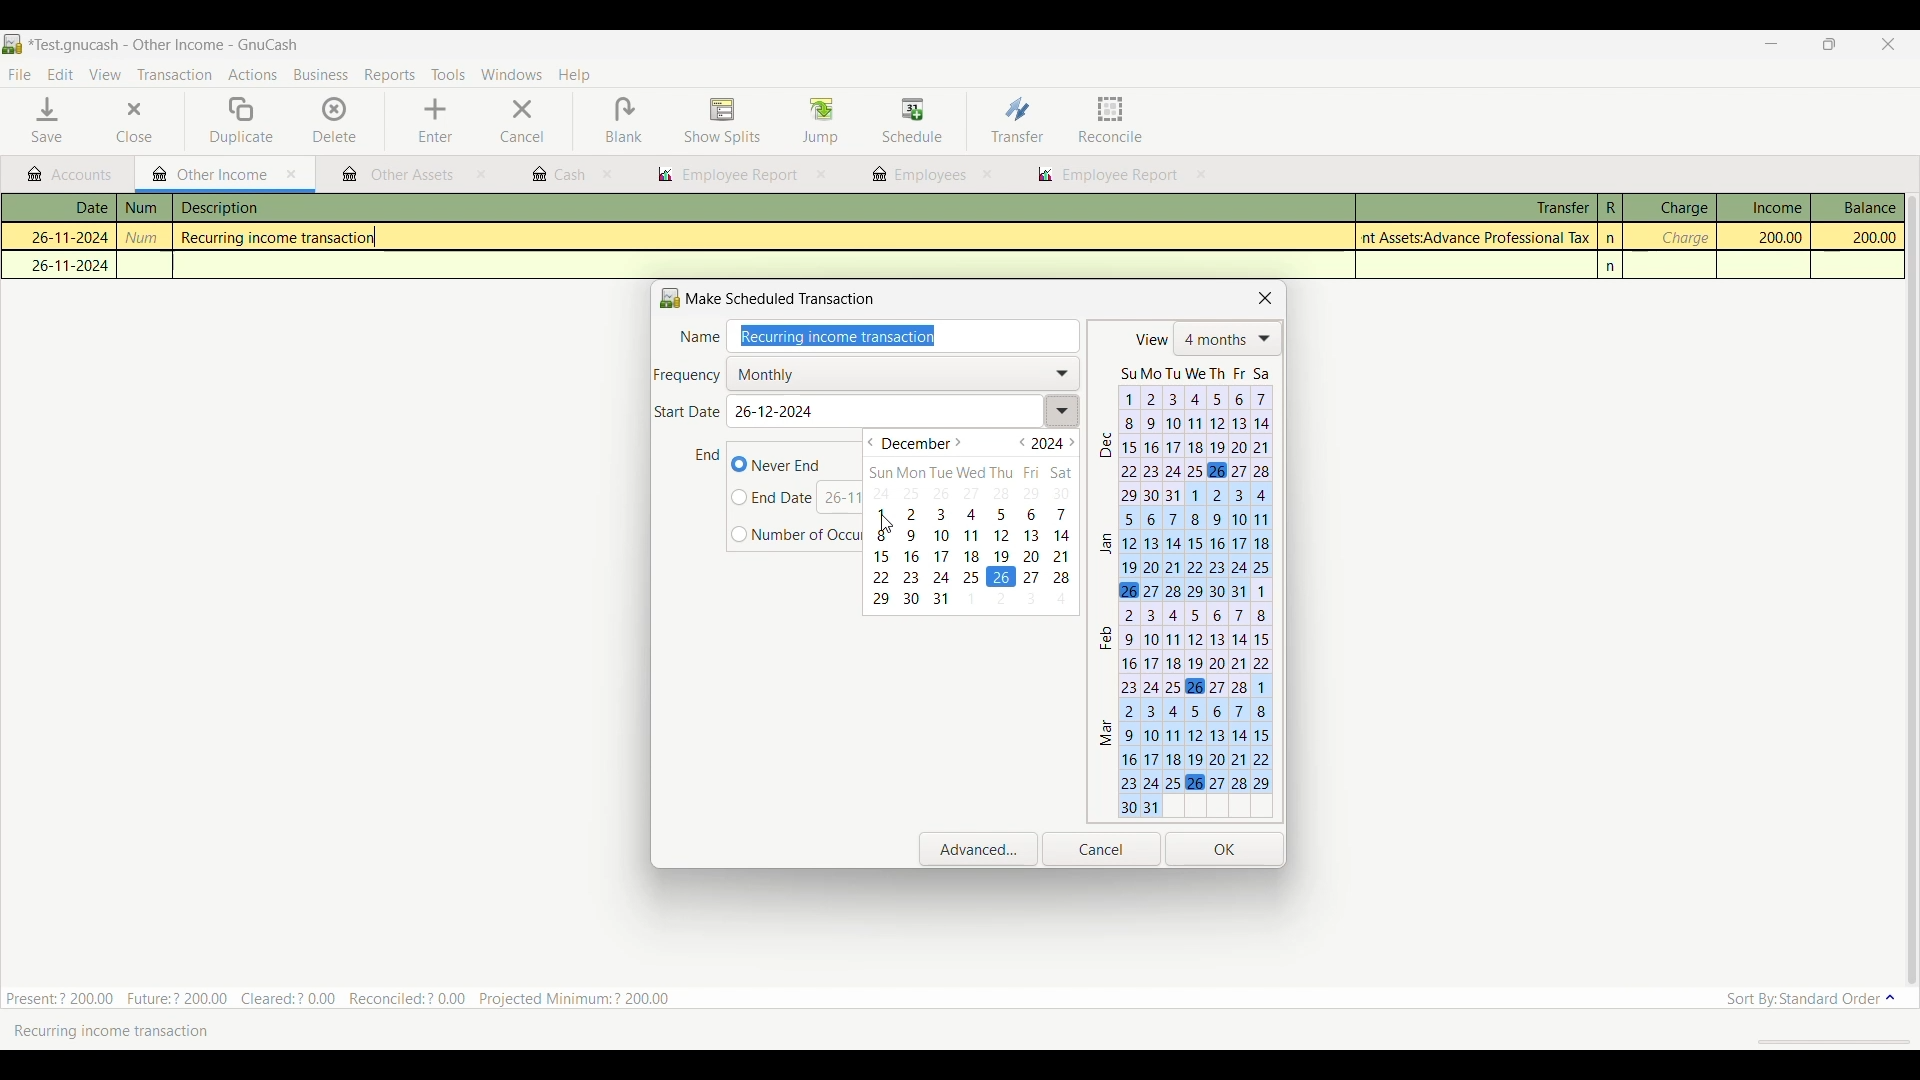 The height and width of the screenshot is (1080, 1920). What do you see at coordinates (1184, 589) in the screenshot?
I see `Highlighted dates in calendar changed according to frequency selected` at bounding box center [1184, 589].